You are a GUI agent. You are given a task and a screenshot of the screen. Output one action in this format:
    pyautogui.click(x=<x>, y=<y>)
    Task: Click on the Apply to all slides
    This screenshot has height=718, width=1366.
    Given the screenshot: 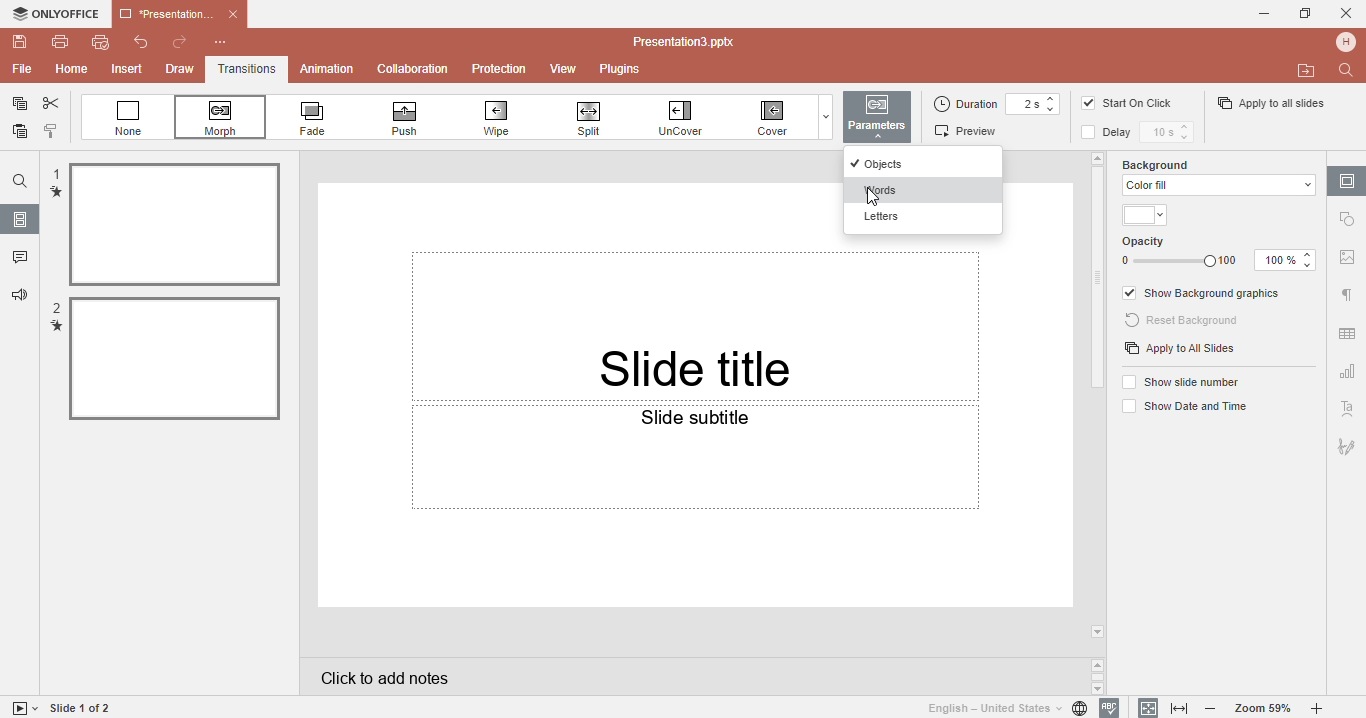 What is the action you would take?
    pyautogui.click(x=1180, y=350)
    